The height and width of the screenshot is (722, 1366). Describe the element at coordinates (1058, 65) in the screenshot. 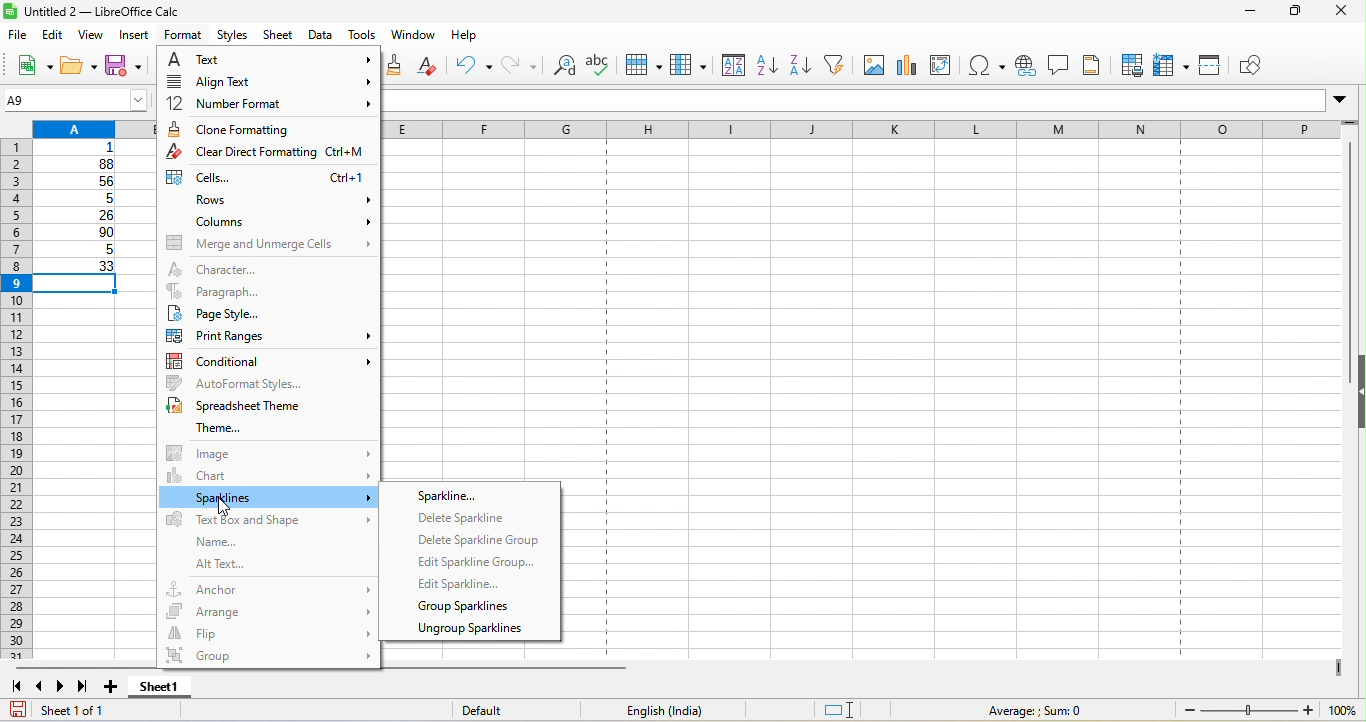

I see `comment` at that location.